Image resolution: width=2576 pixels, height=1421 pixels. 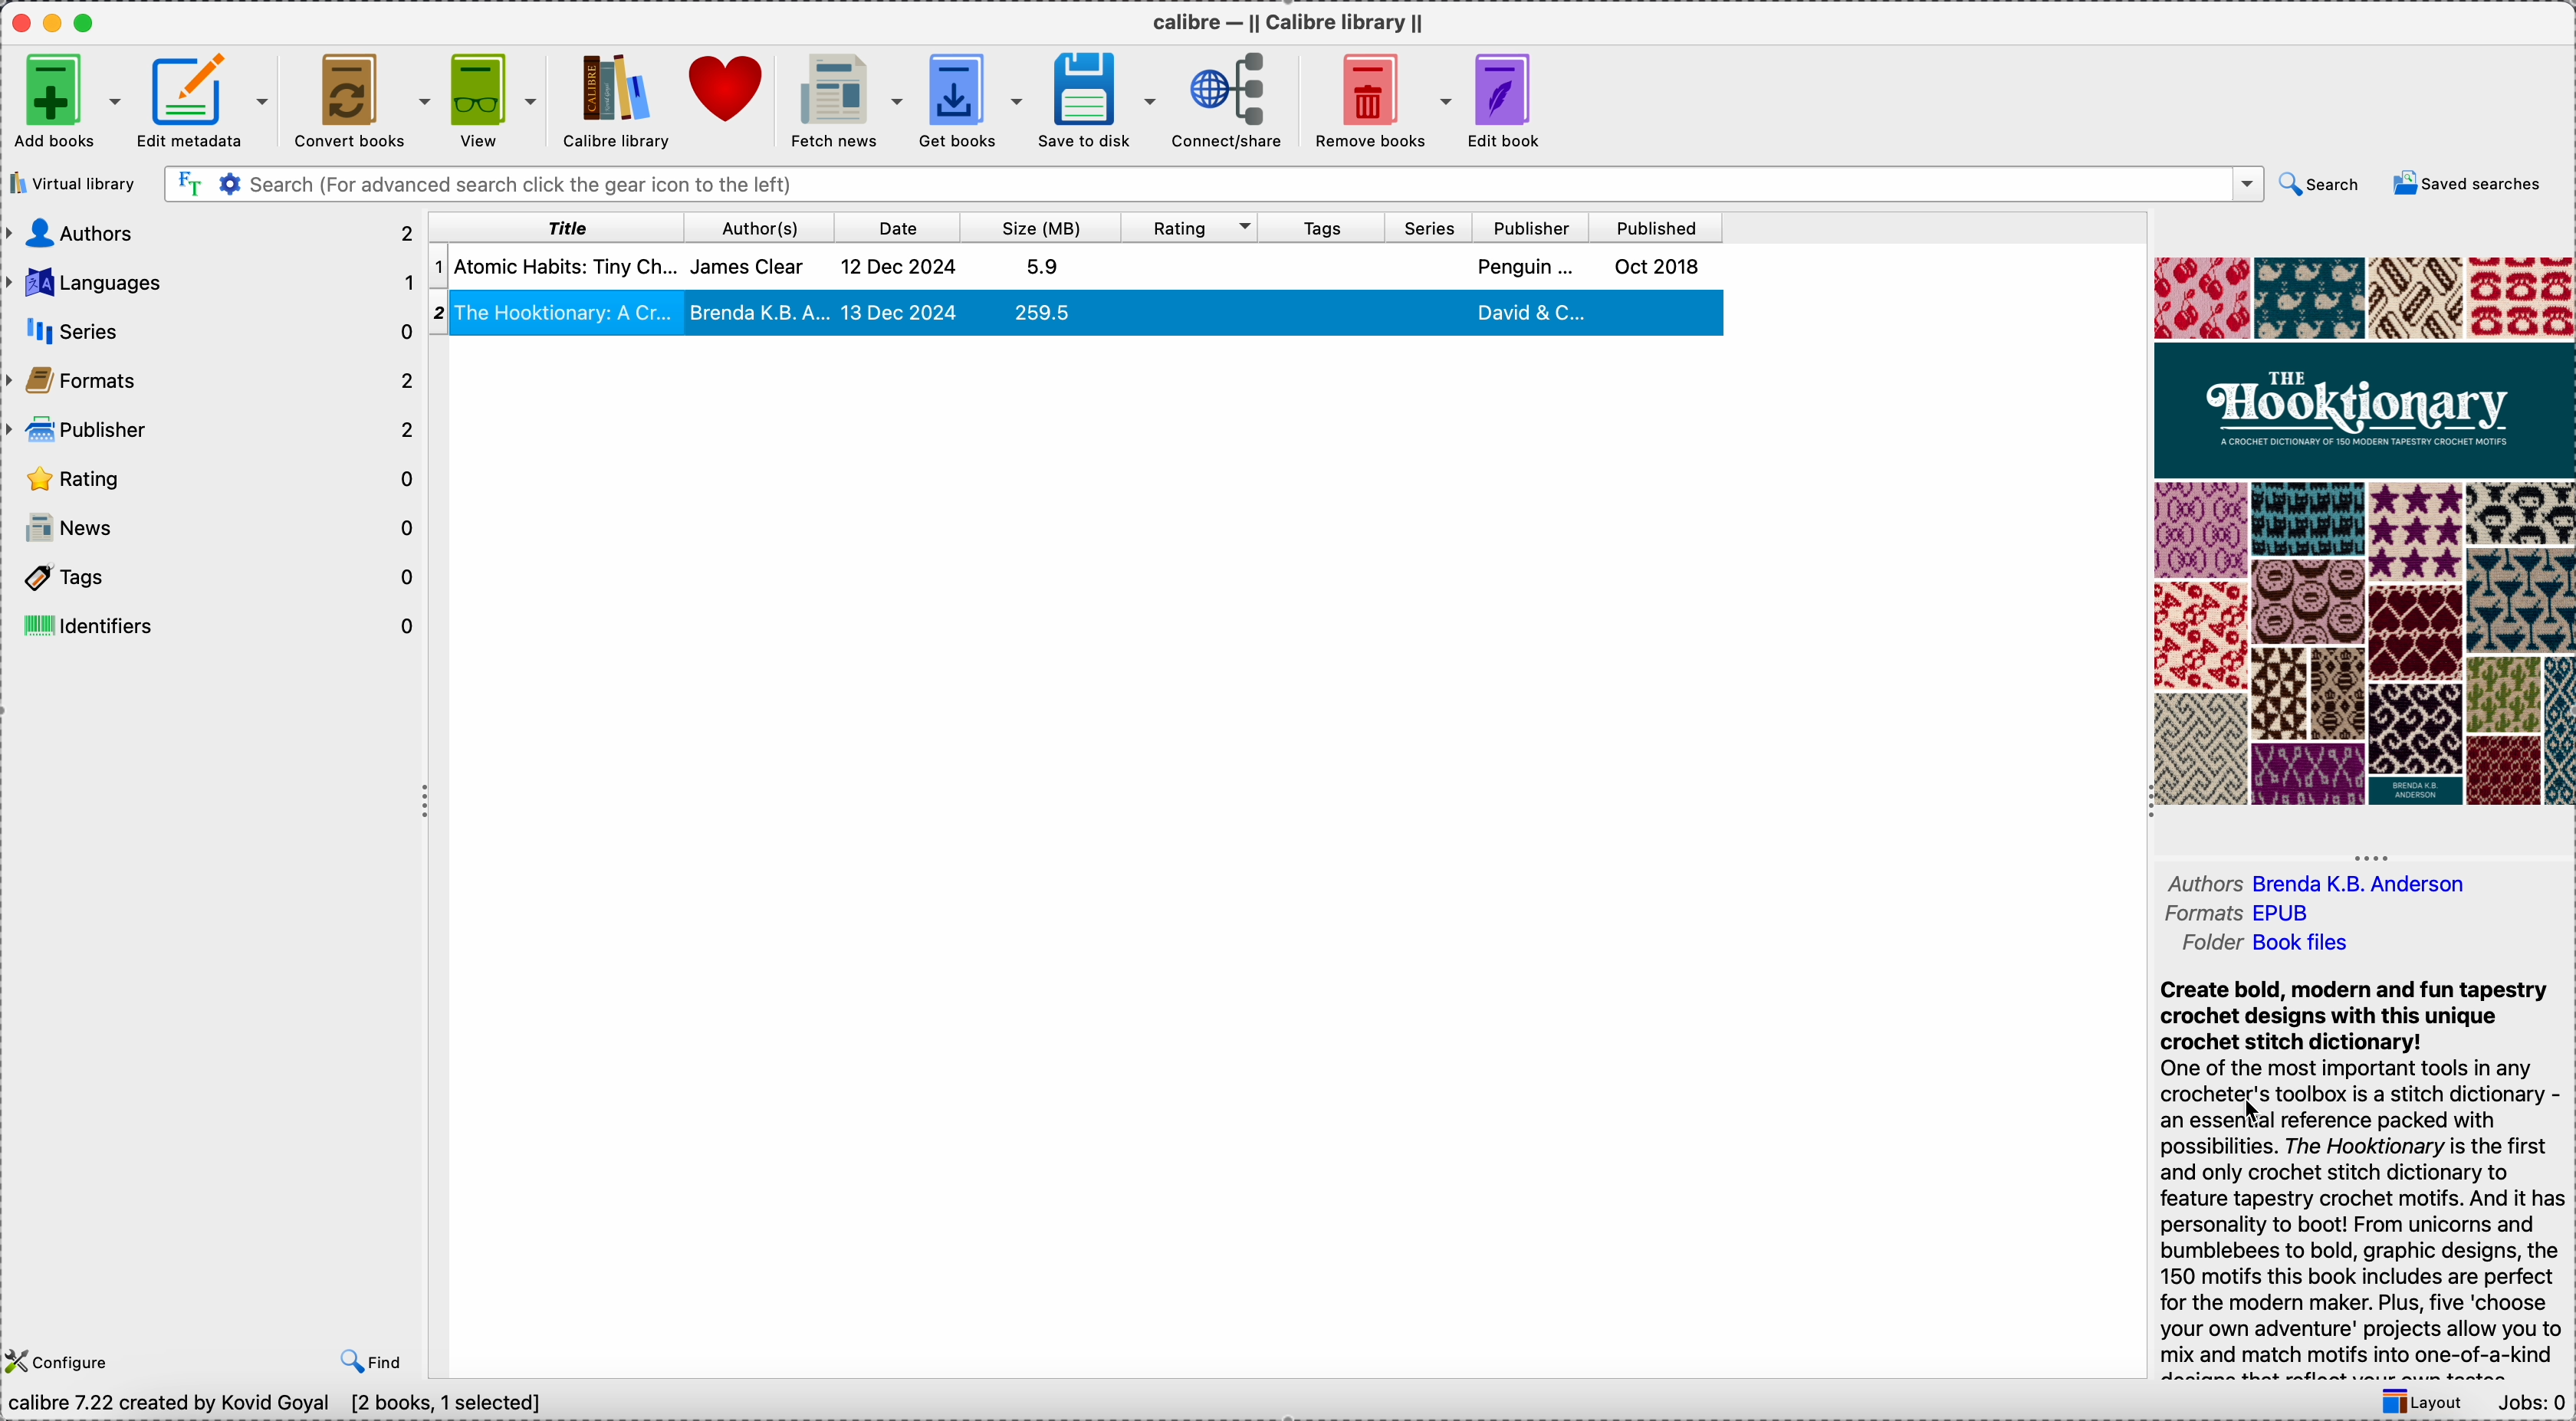 What do you see at coordinates (208, 378) in the screenshot?
I see `formats` at bounding box center [208, 378].